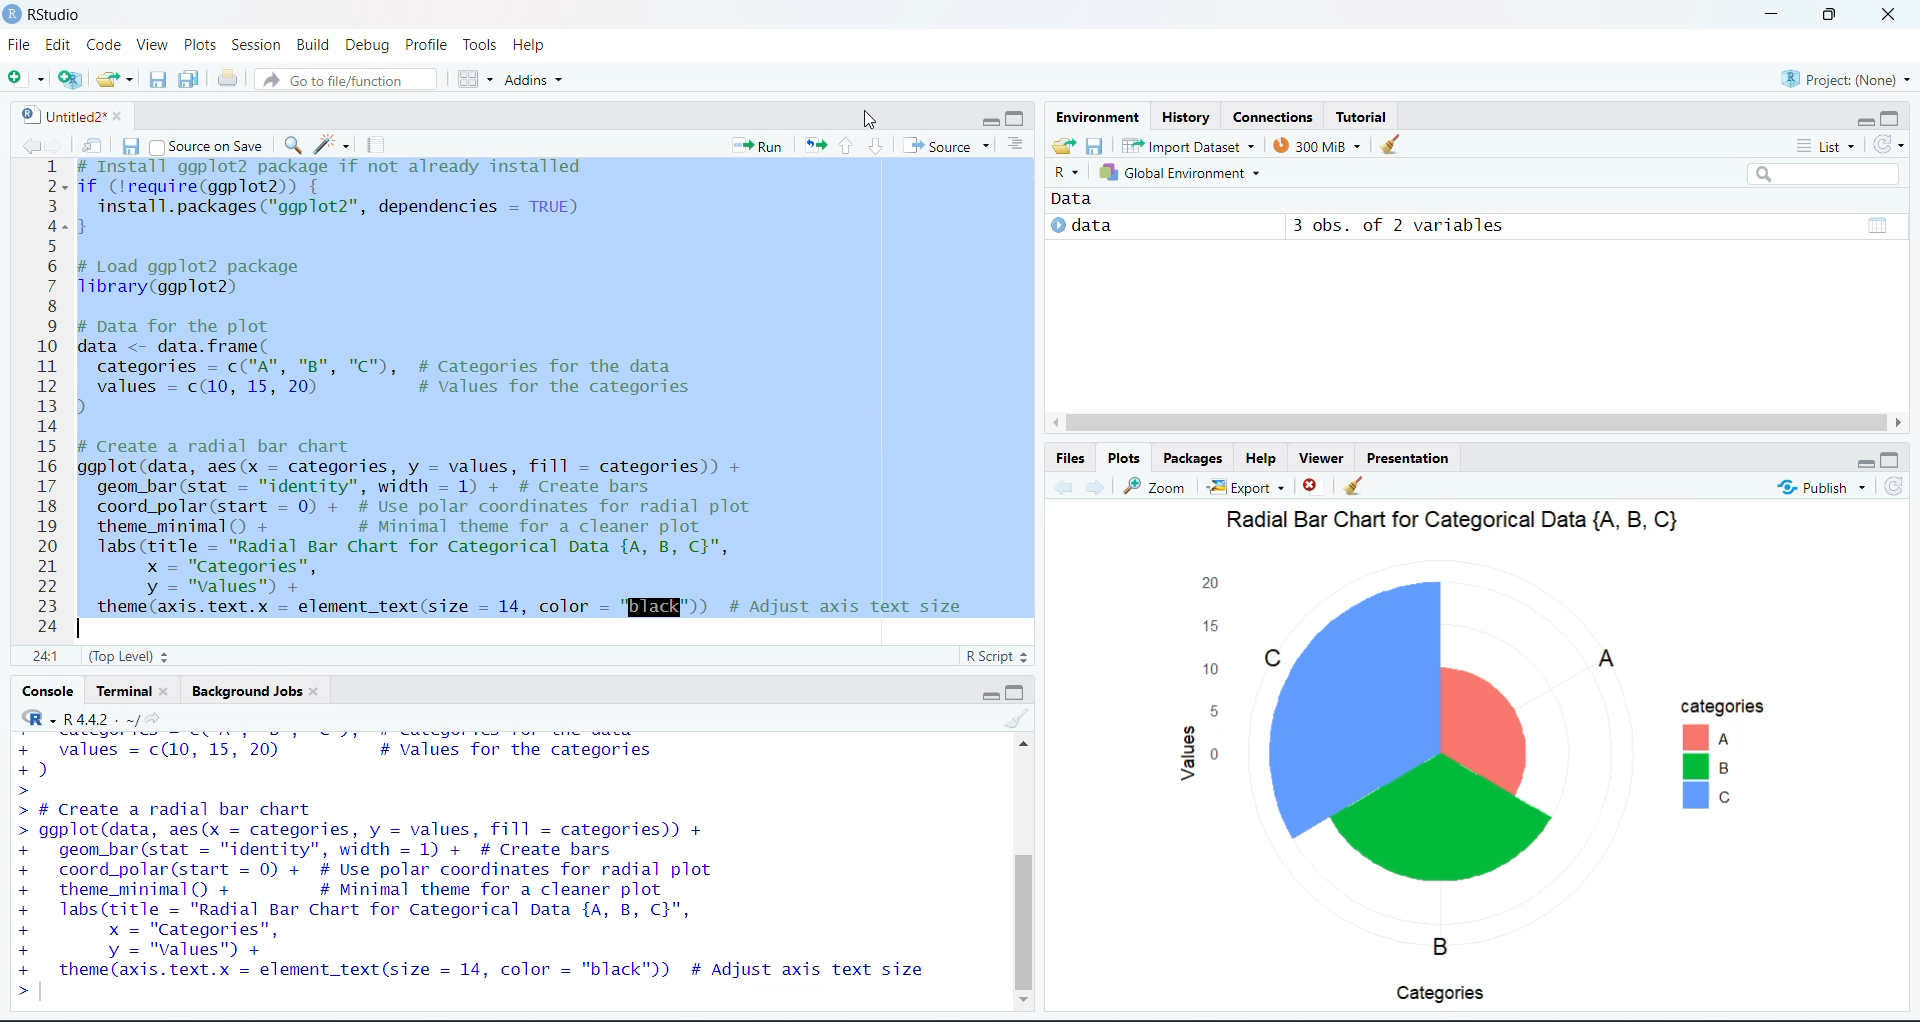 The image size is (1920, 1022). What do you see at coordinates (131, 692) in the screenshot?
I see `Terminal` at bounding box center [131, 692].